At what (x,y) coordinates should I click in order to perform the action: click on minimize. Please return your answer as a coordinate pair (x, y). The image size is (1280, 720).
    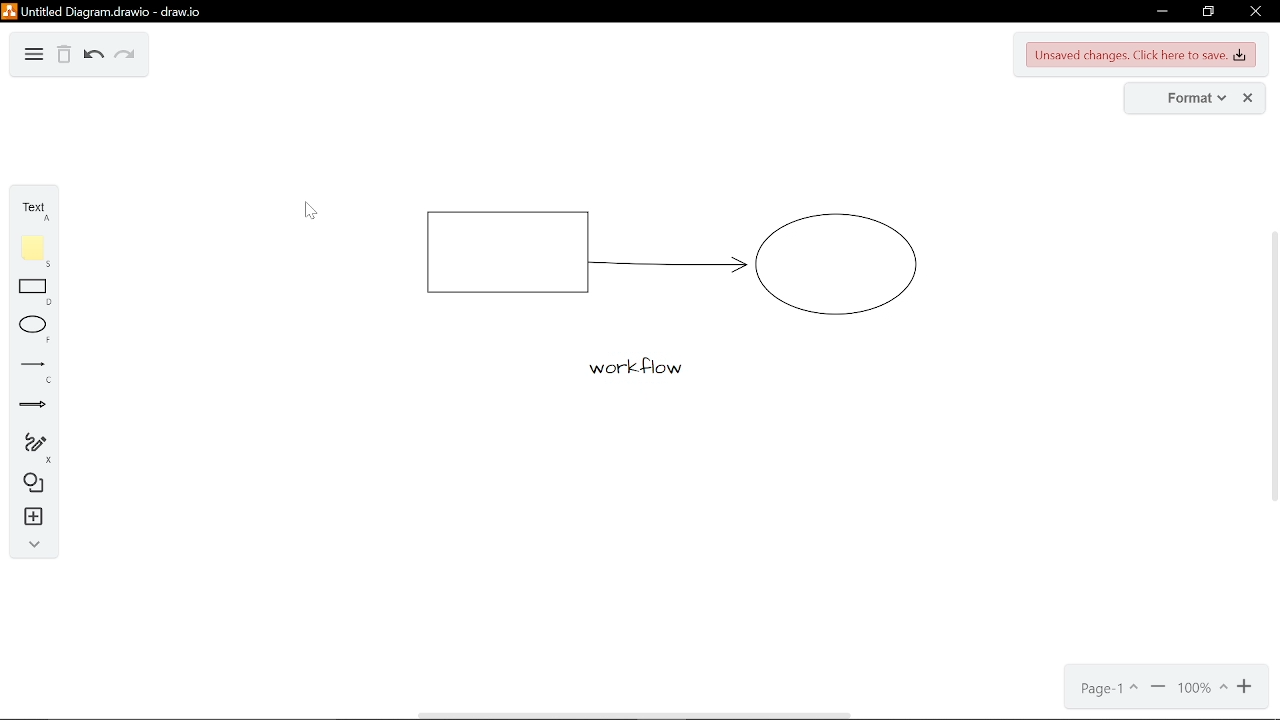
    Looking at the image, I should click on (1162, 13).